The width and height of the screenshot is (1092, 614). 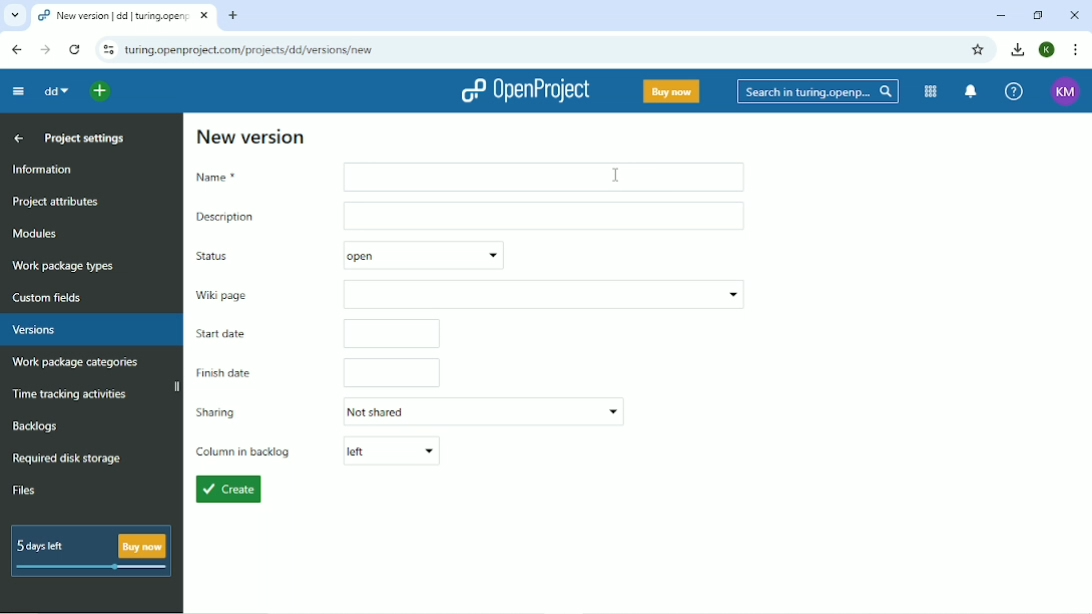 I want to click on Buy now, so click(x=673, y=91).